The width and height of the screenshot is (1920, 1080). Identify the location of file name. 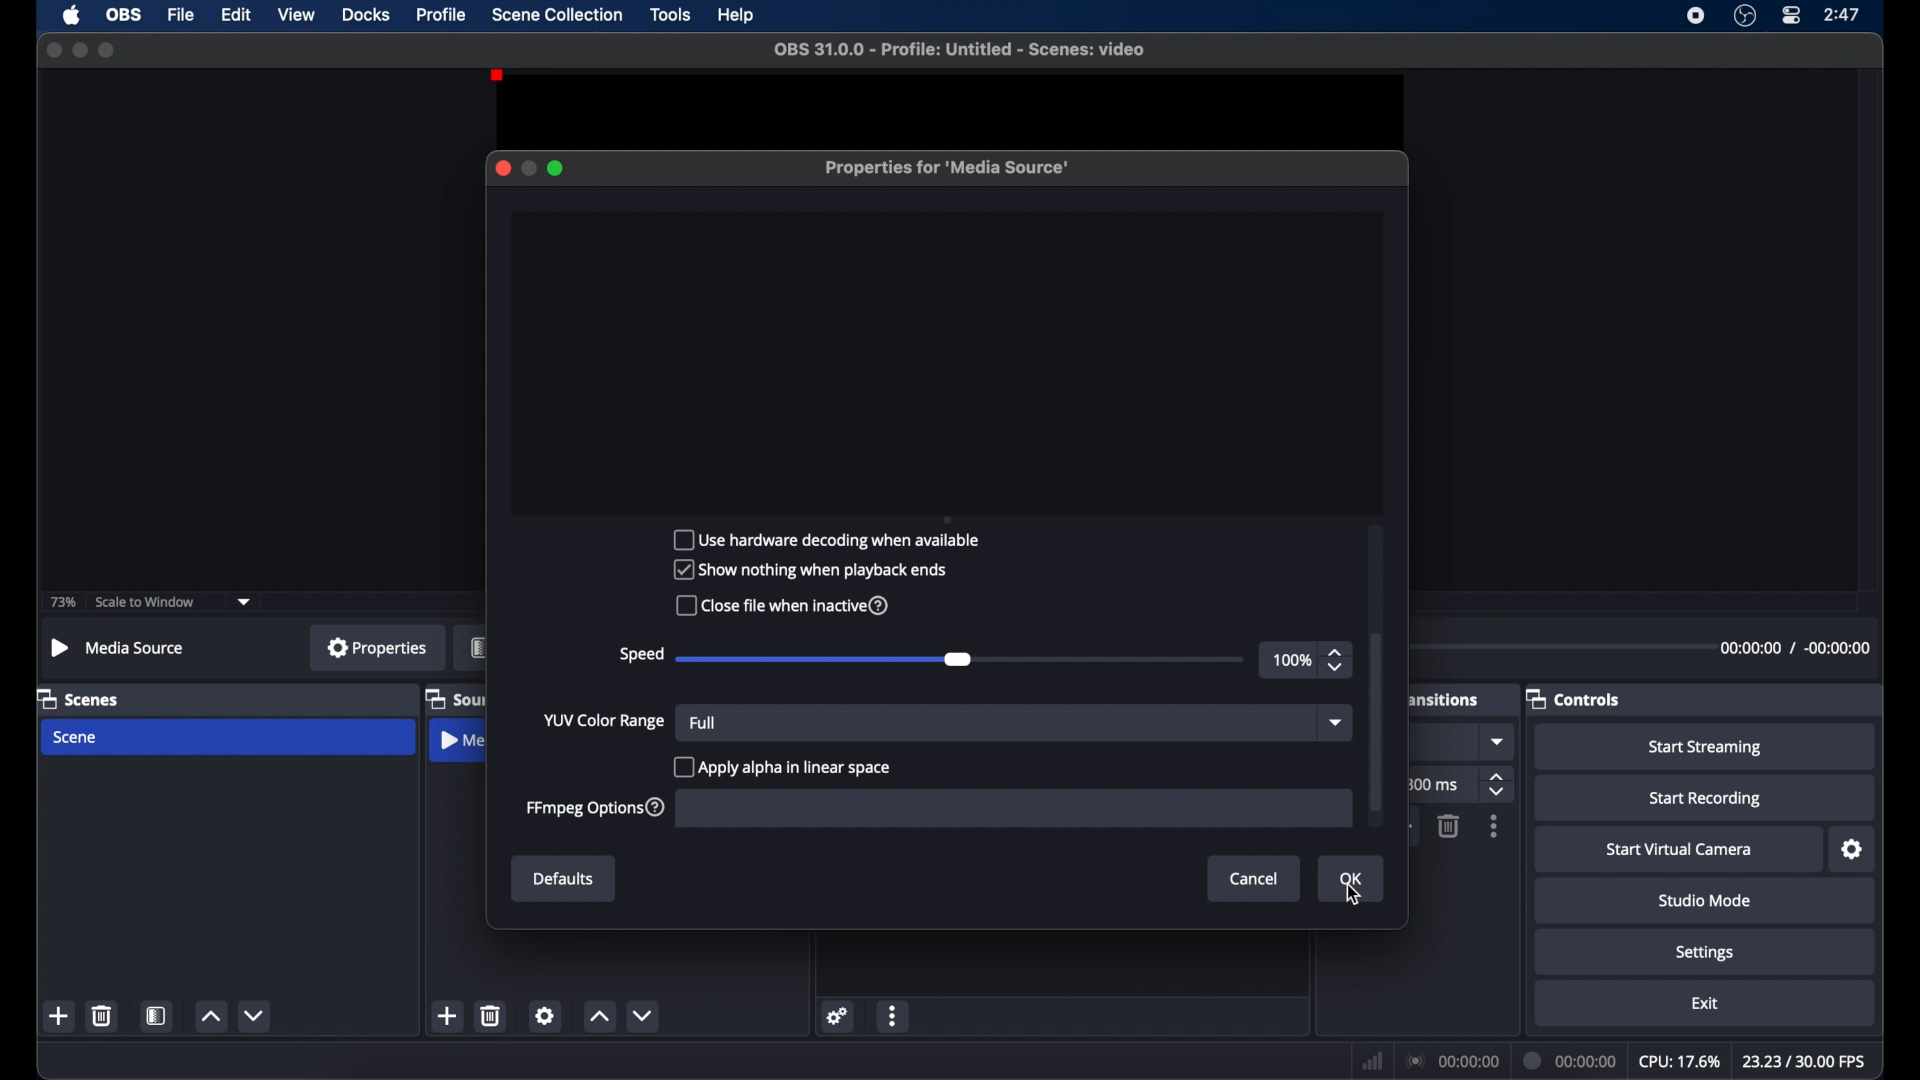
(960, 50).